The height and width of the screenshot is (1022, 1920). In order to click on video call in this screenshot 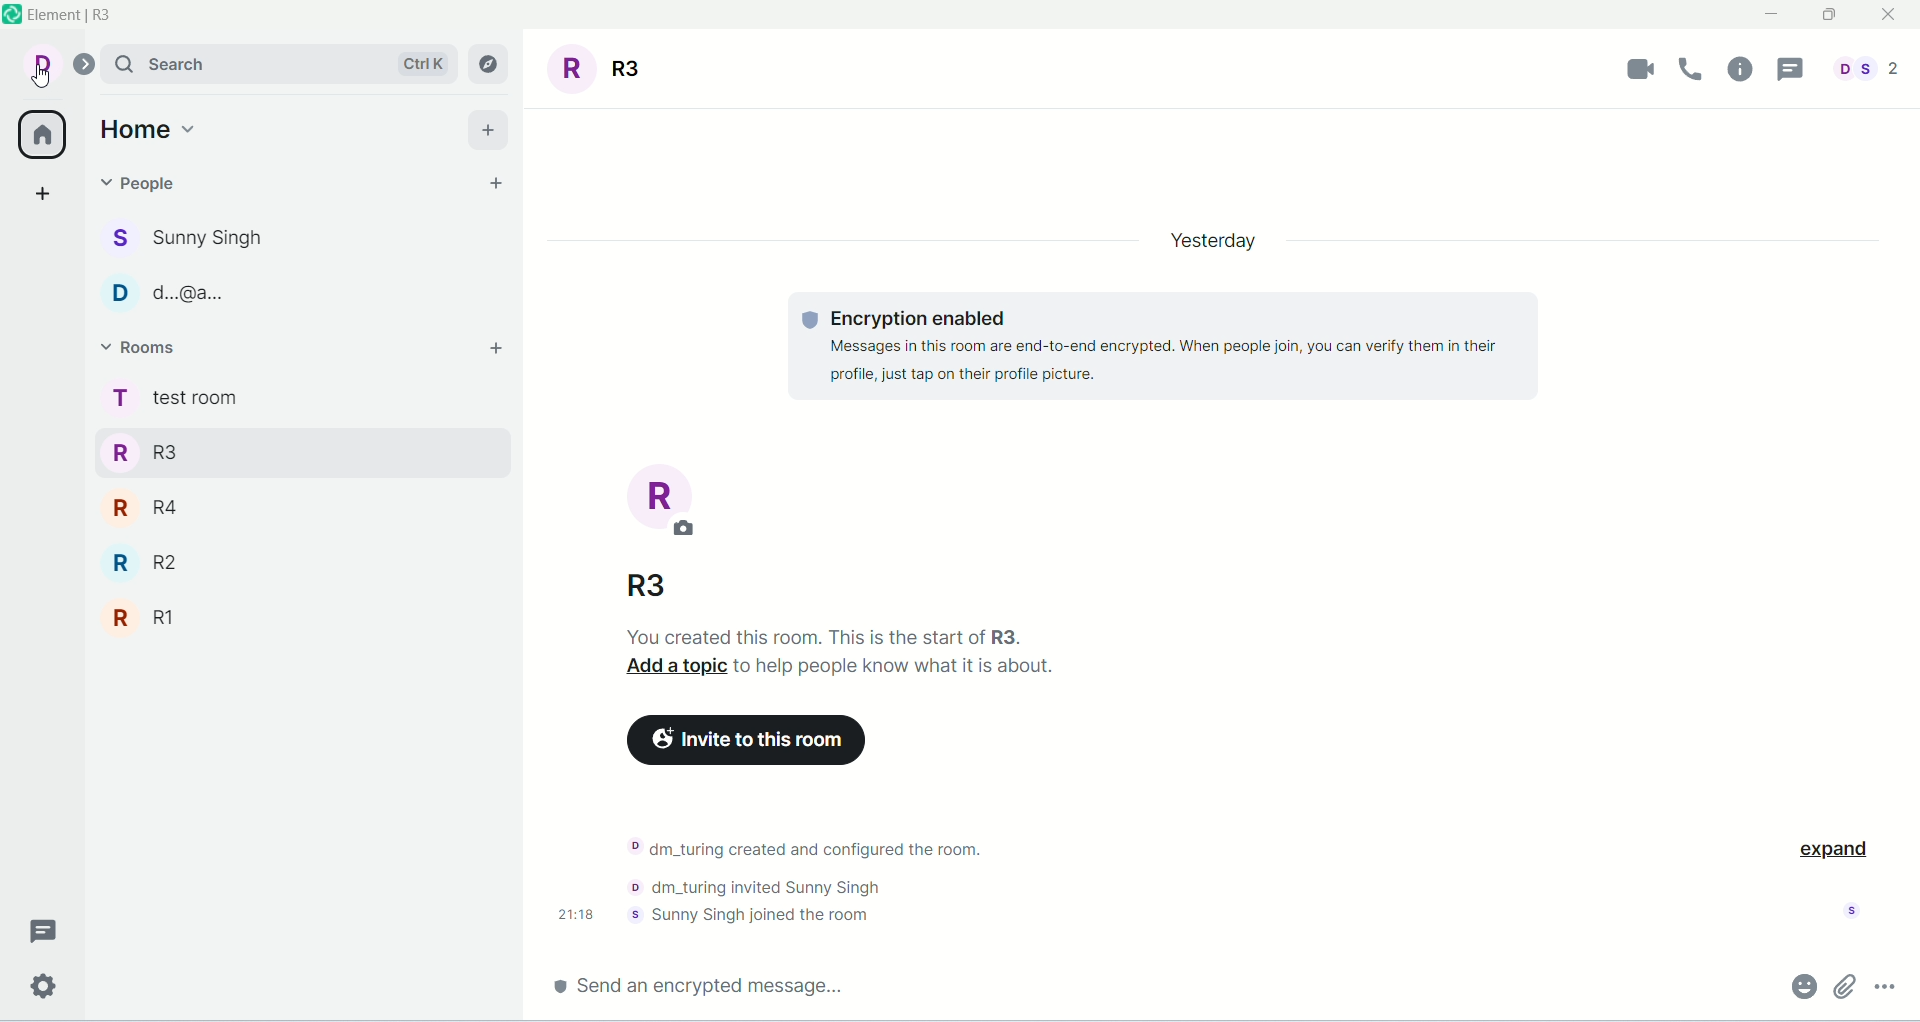, I will do `click(1642, 68)`.